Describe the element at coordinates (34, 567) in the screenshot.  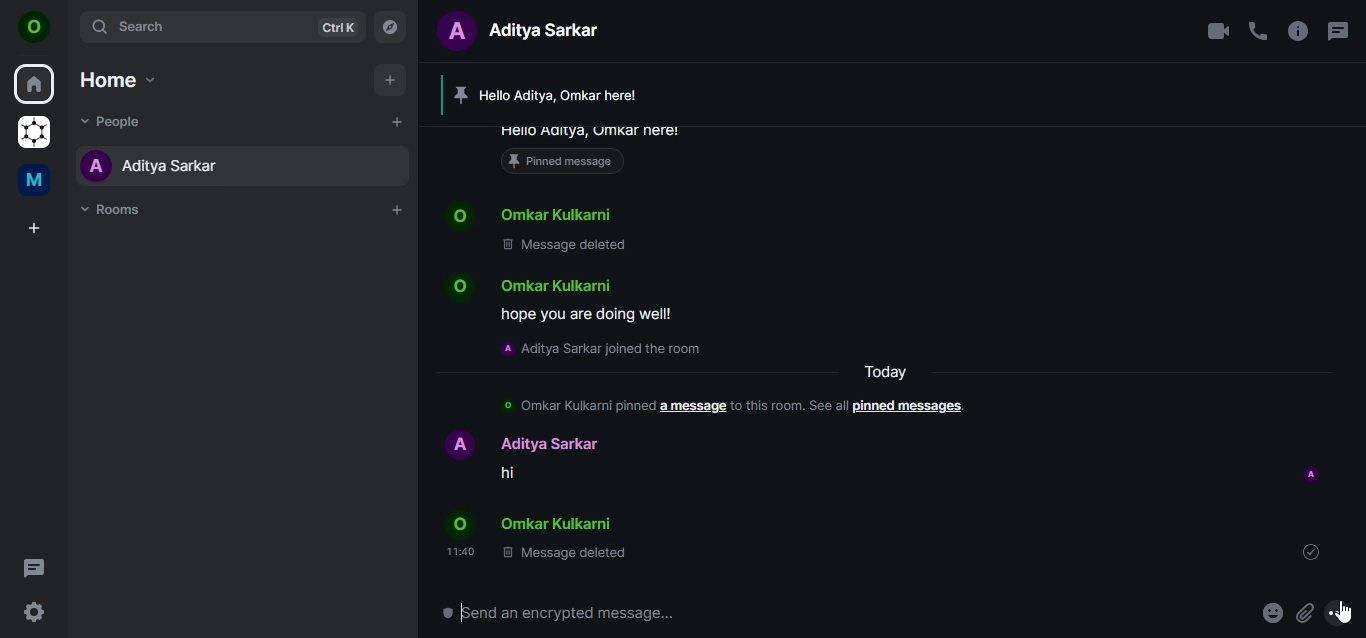
I see `threads` at that location.